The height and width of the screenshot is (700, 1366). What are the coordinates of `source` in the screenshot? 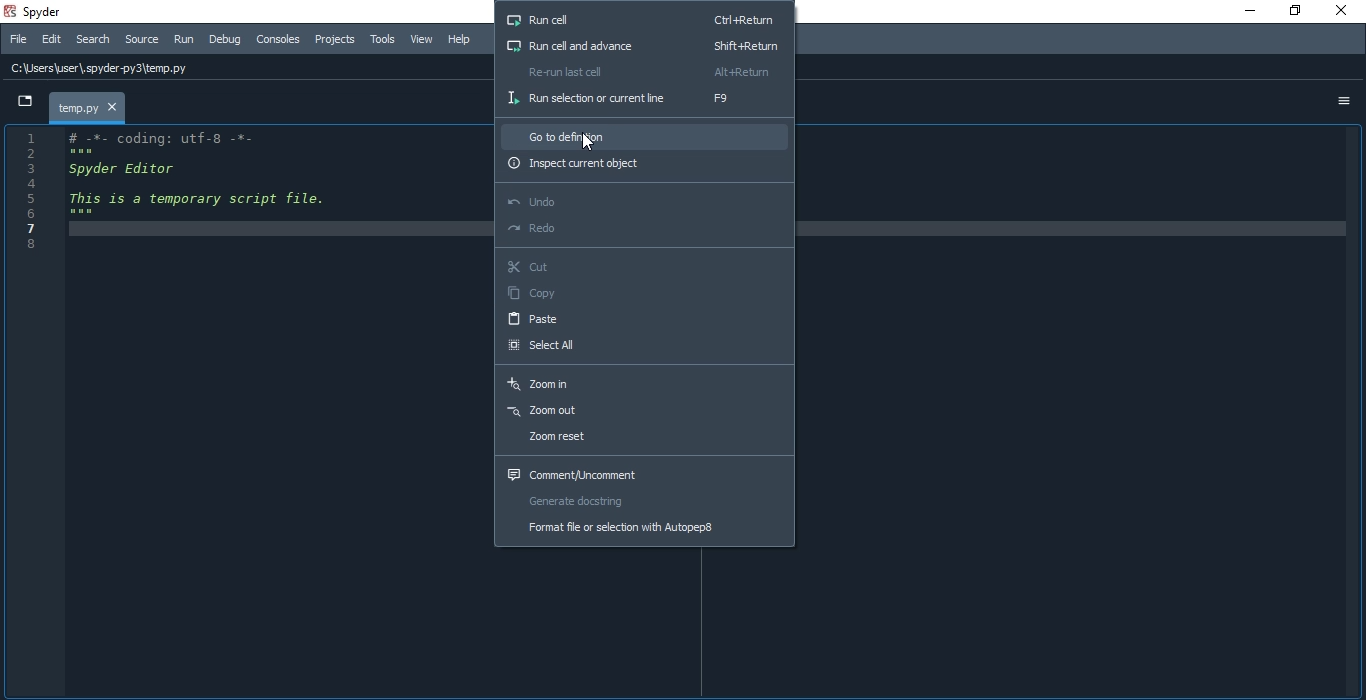 It's located at (140, 39).